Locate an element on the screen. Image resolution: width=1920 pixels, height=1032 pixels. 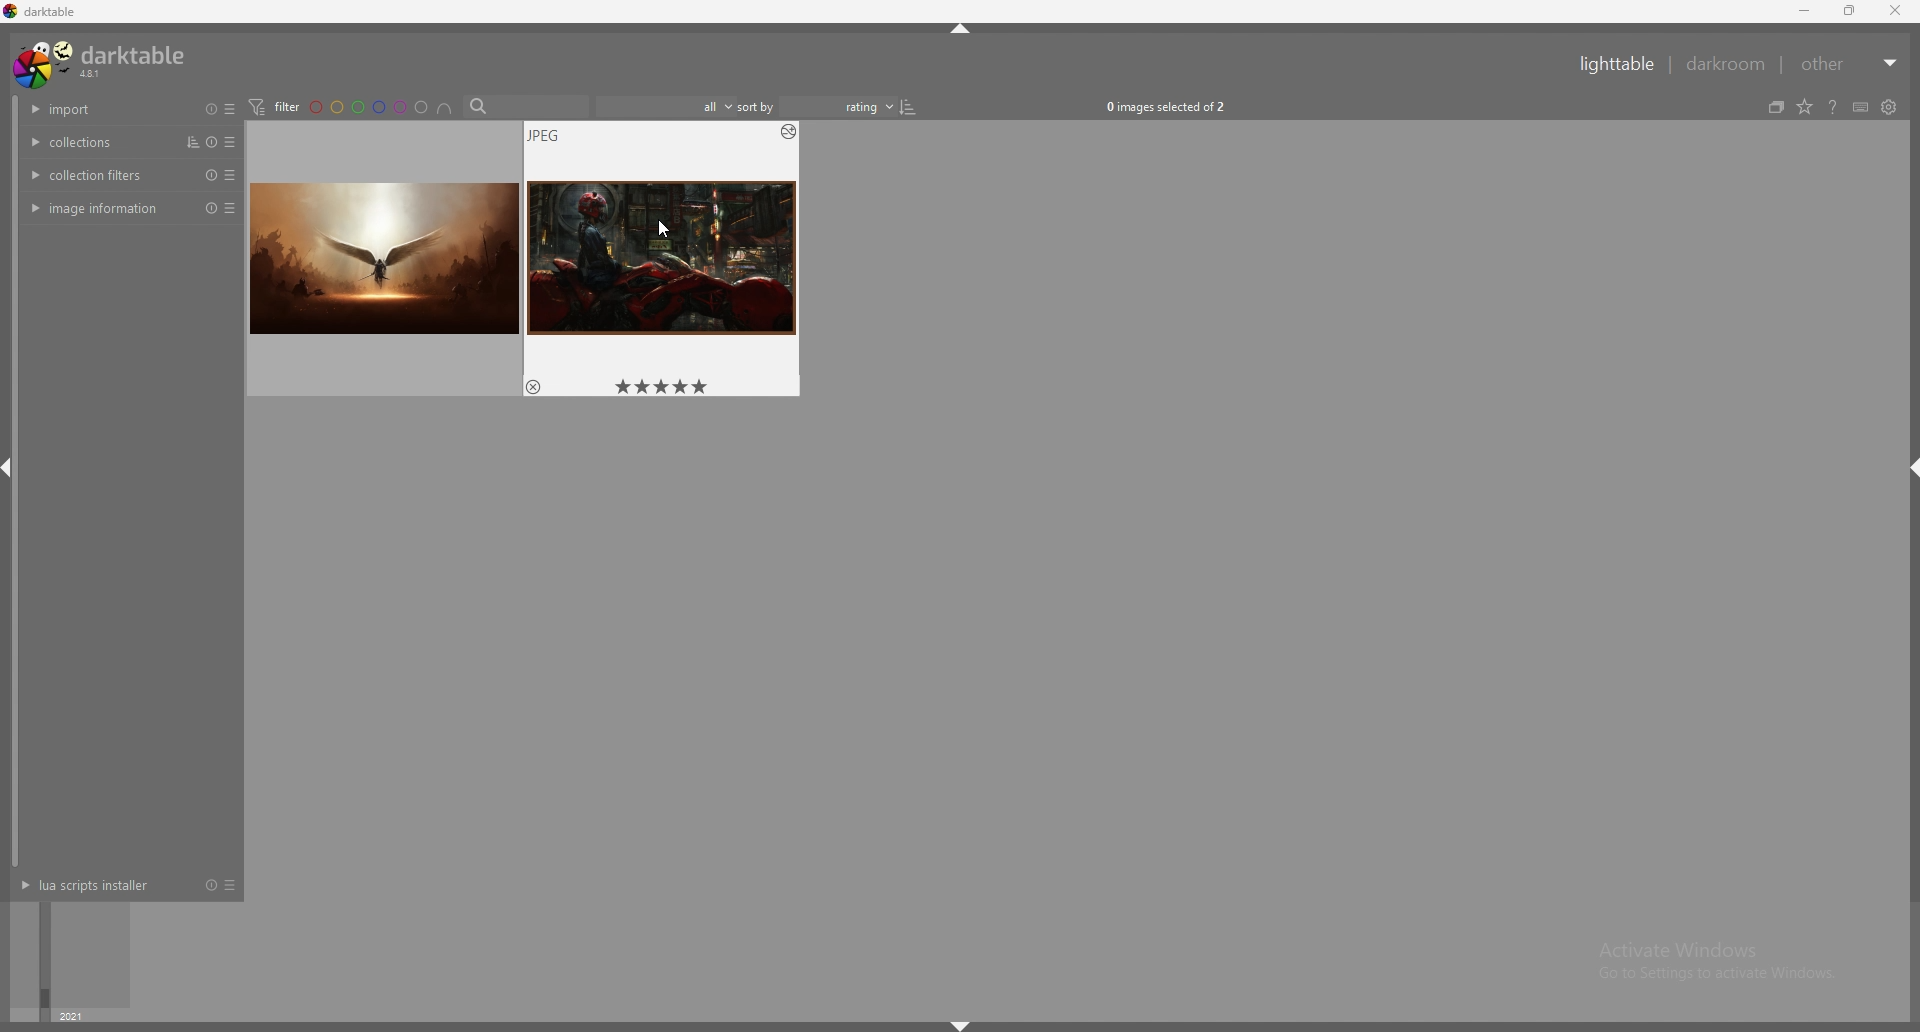
filter is located at coordinates (274, 106).